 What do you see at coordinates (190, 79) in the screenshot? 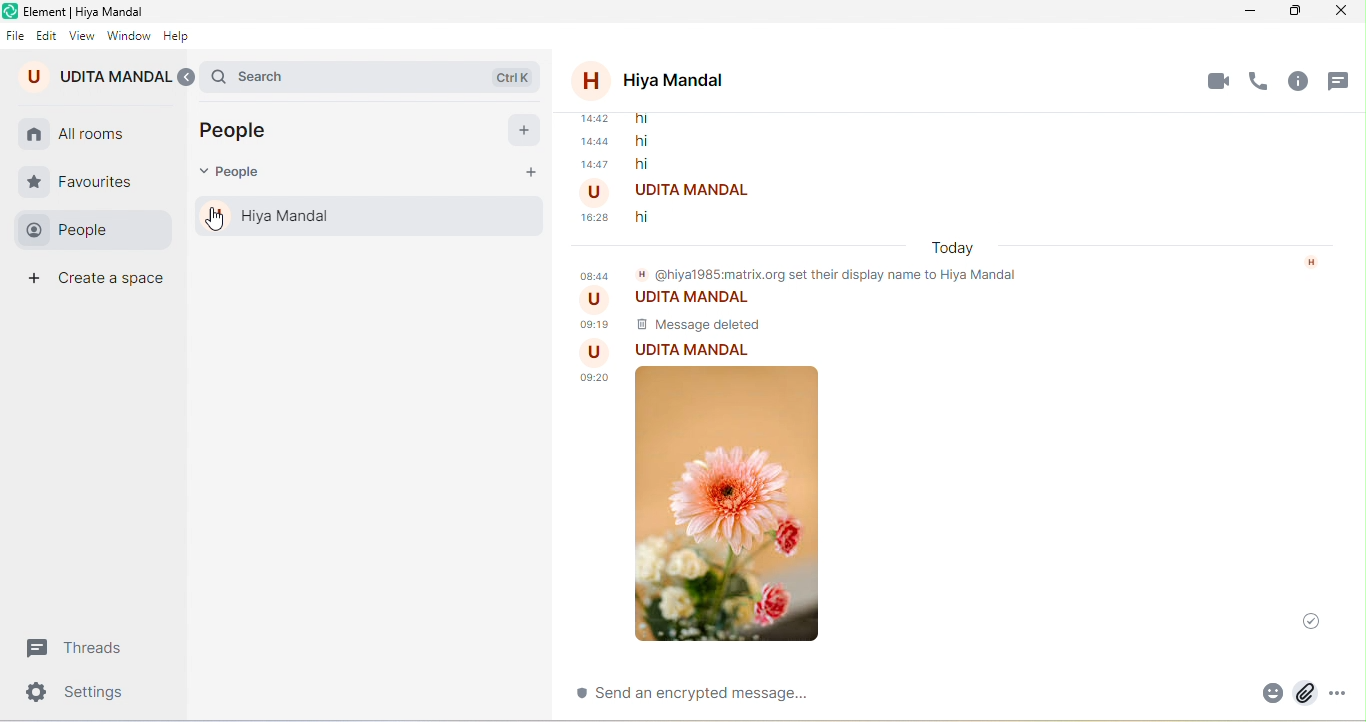
I see `expand` at bounding box center [190, 79].